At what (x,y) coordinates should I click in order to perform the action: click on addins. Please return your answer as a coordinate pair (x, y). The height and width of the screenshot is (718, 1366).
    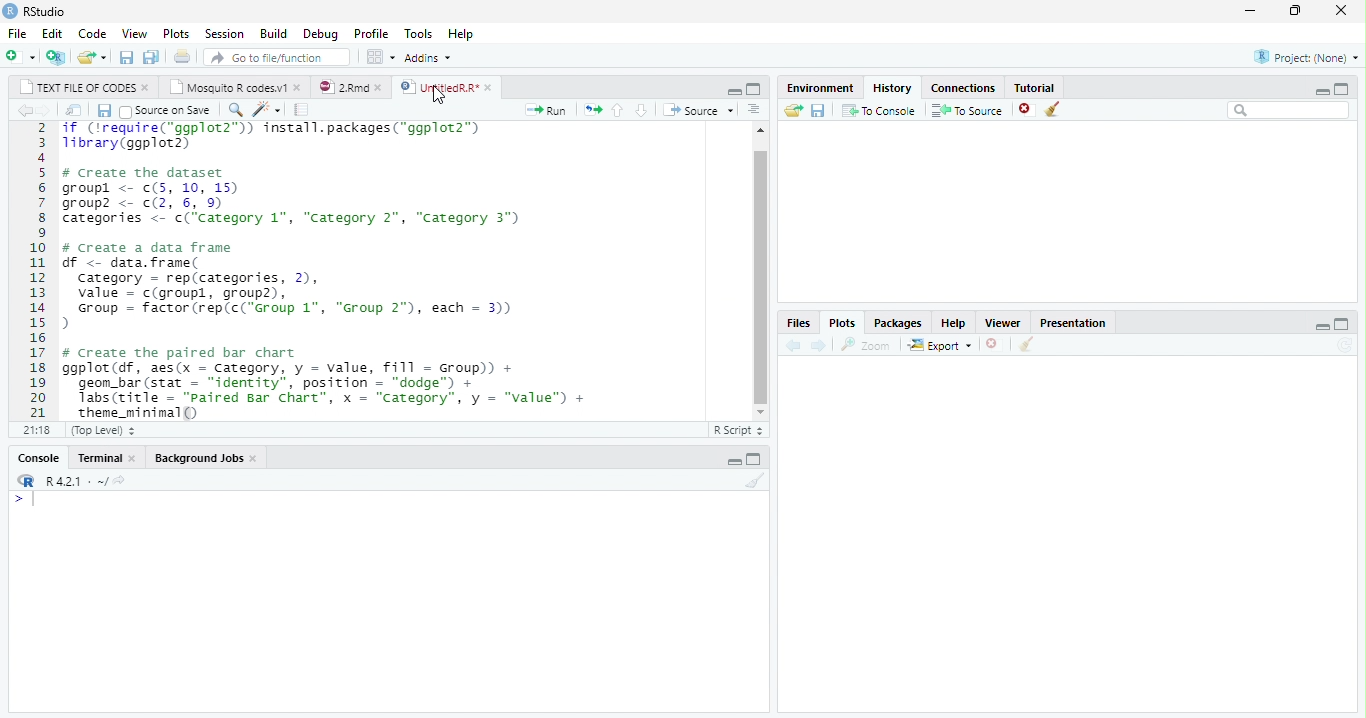
    Looking at the image, I should click on (431, 57).